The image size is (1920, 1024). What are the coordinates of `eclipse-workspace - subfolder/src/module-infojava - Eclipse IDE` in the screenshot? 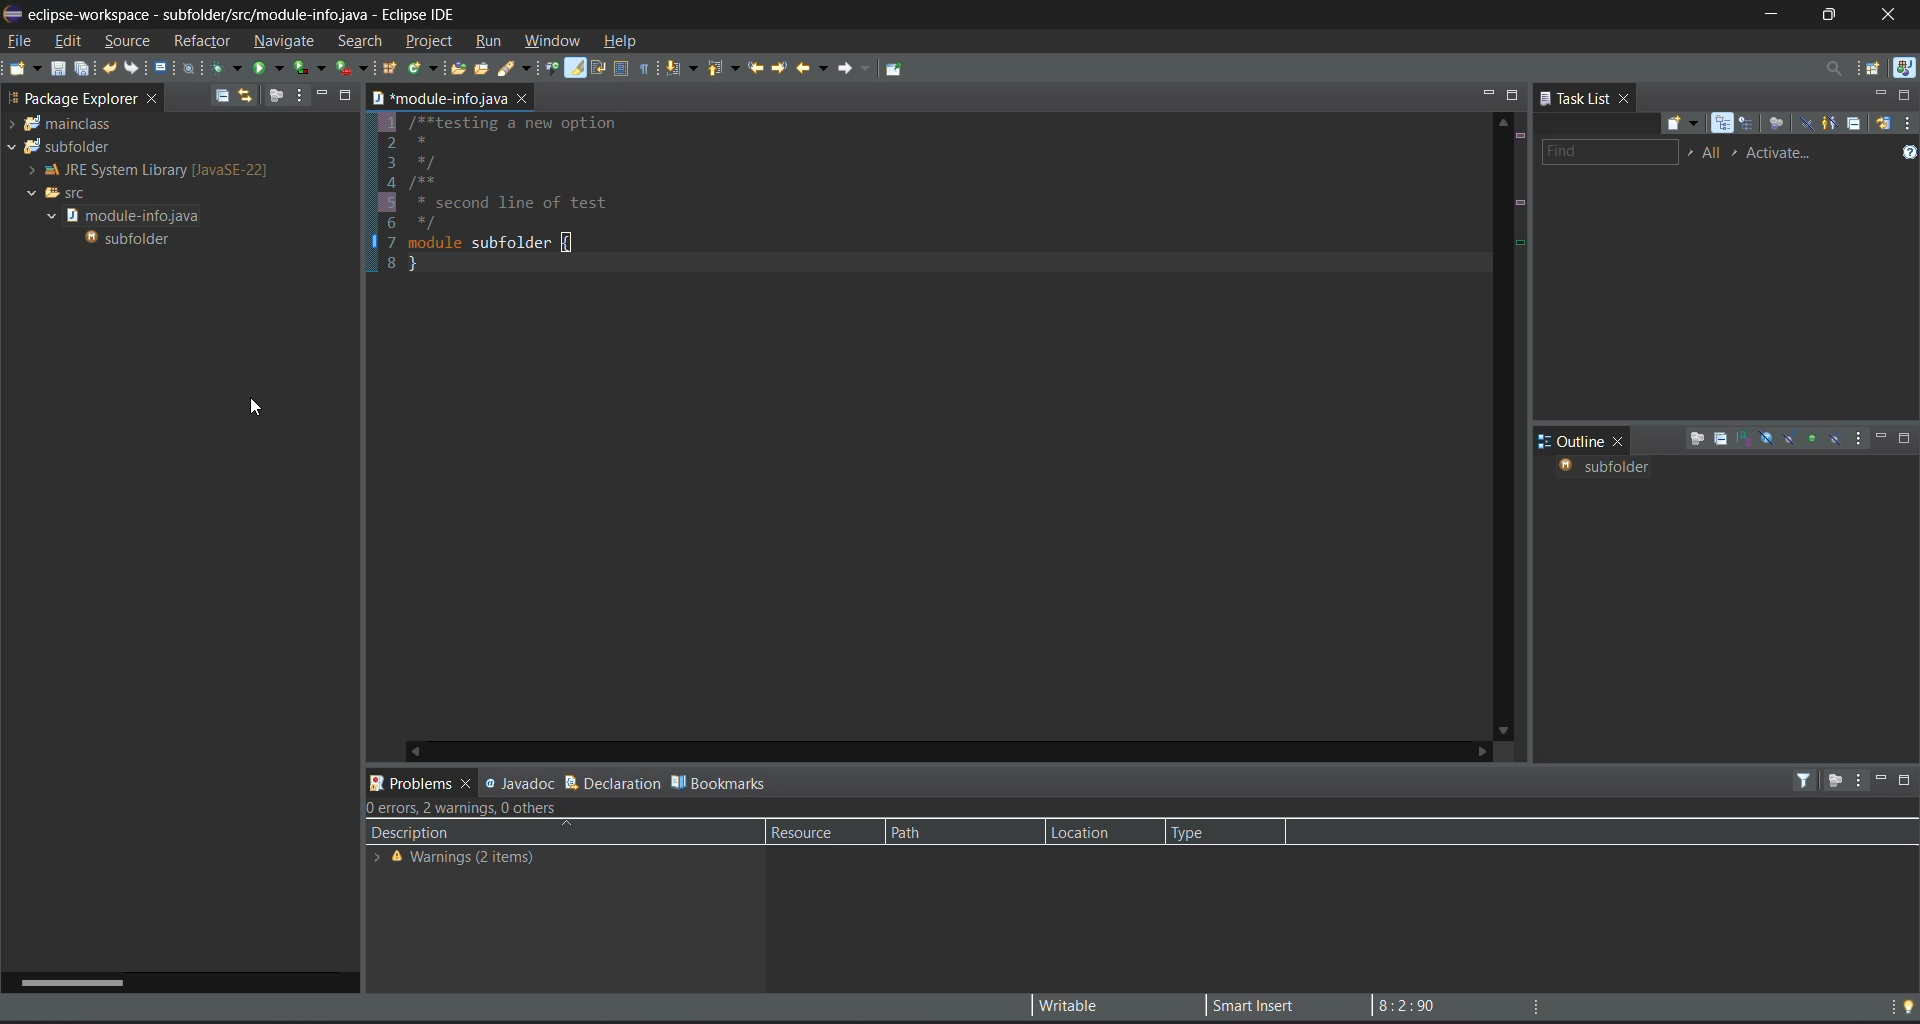 It's located at (244, 16).